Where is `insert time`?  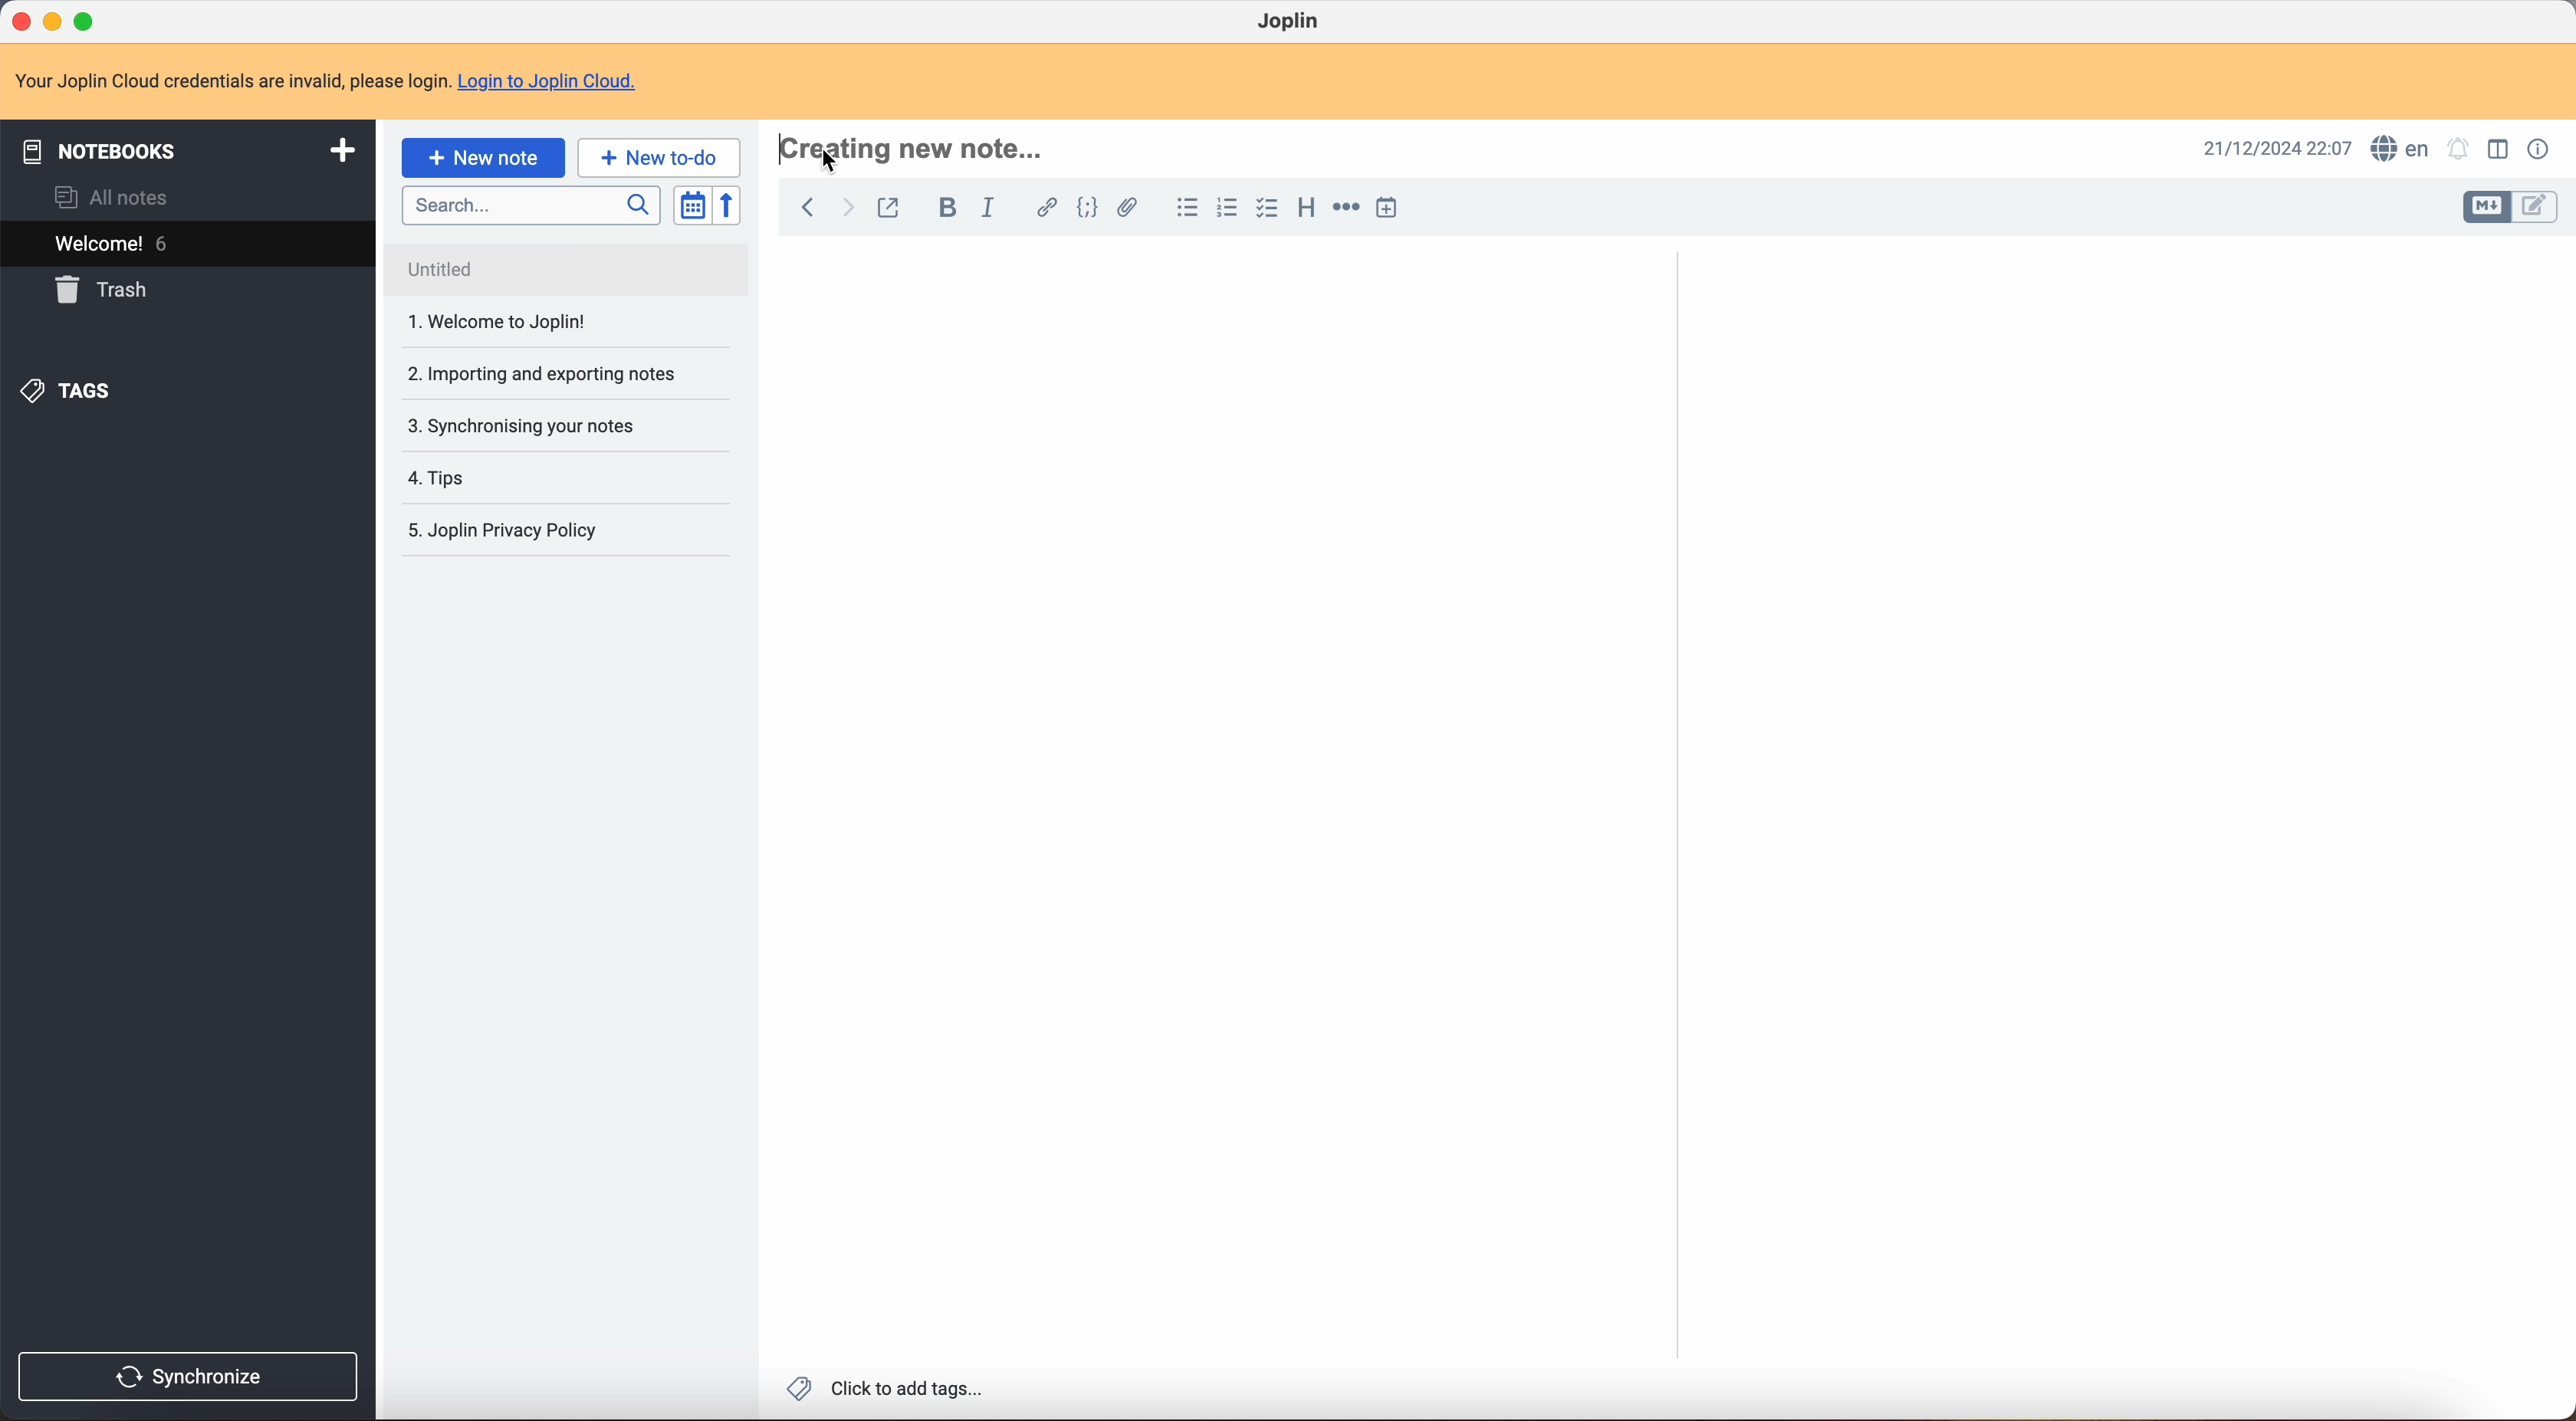
insert time is located at coordinates (1386, 207).